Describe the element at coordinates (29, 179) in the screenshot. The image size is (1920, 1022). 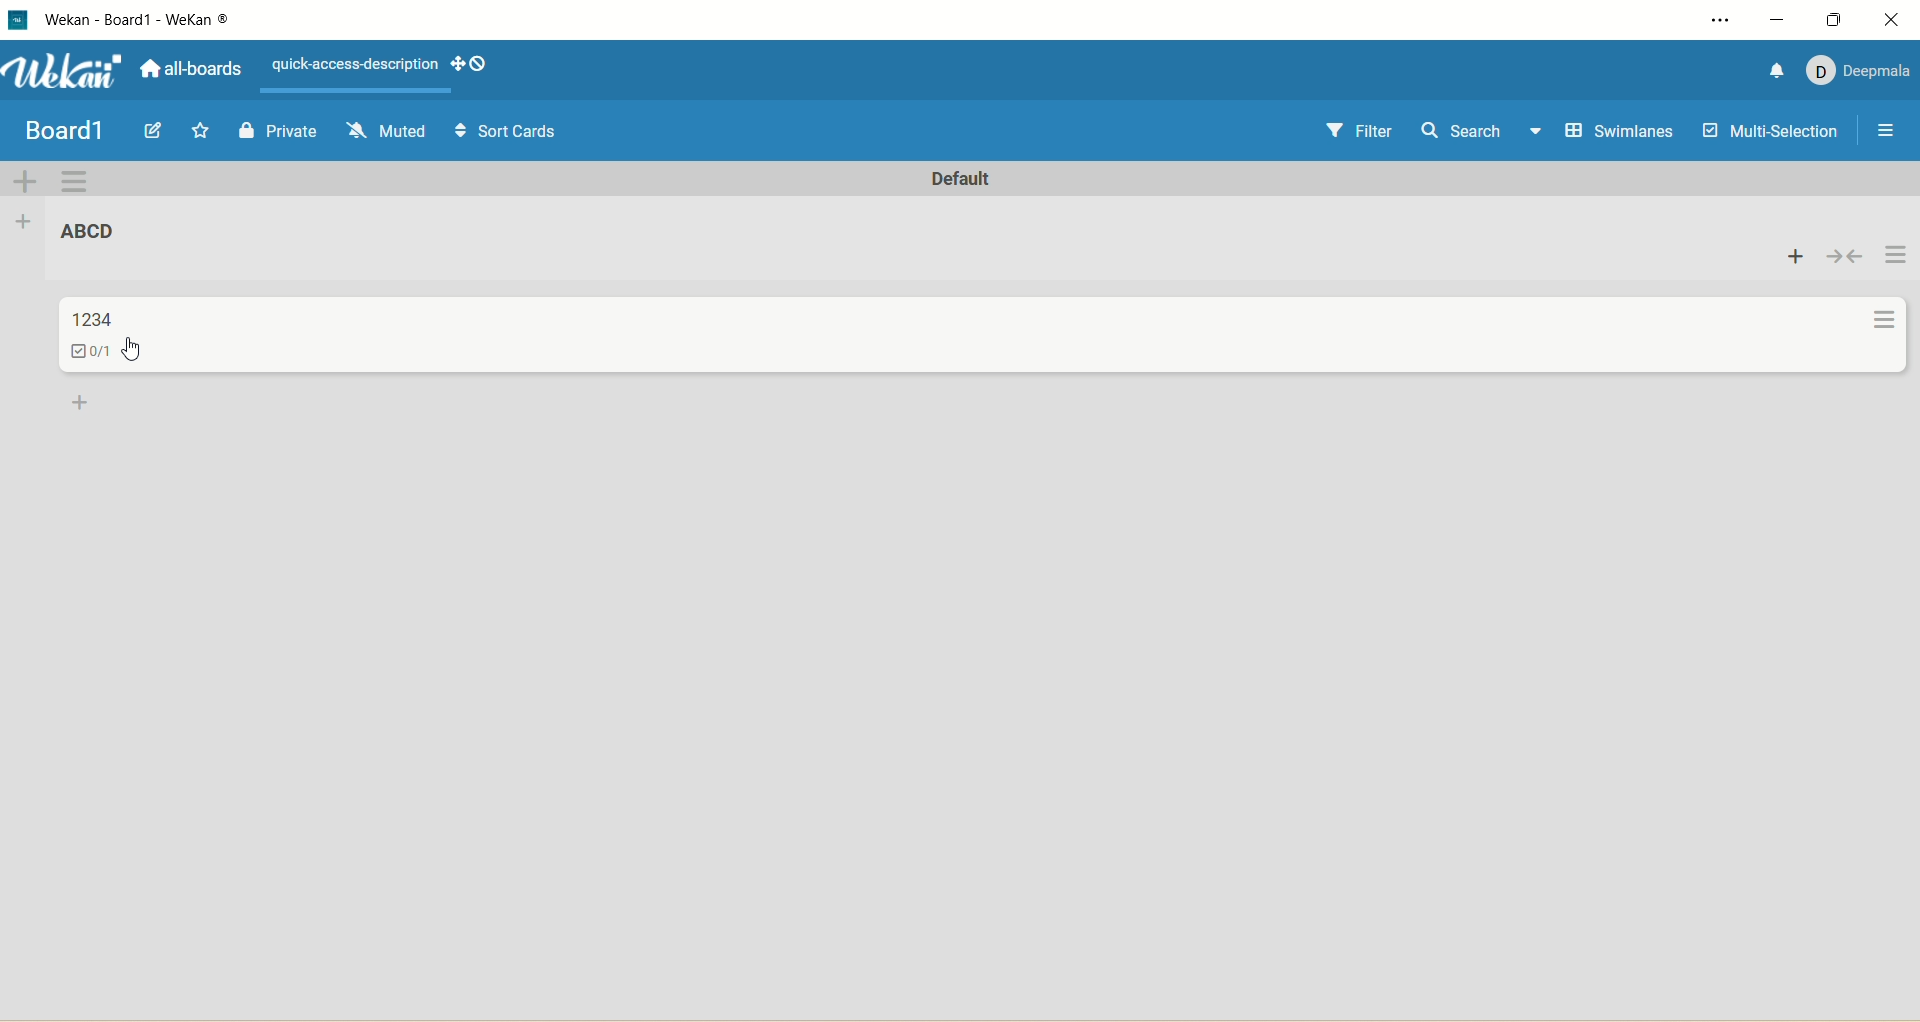
I see `add swimlane` at that location.